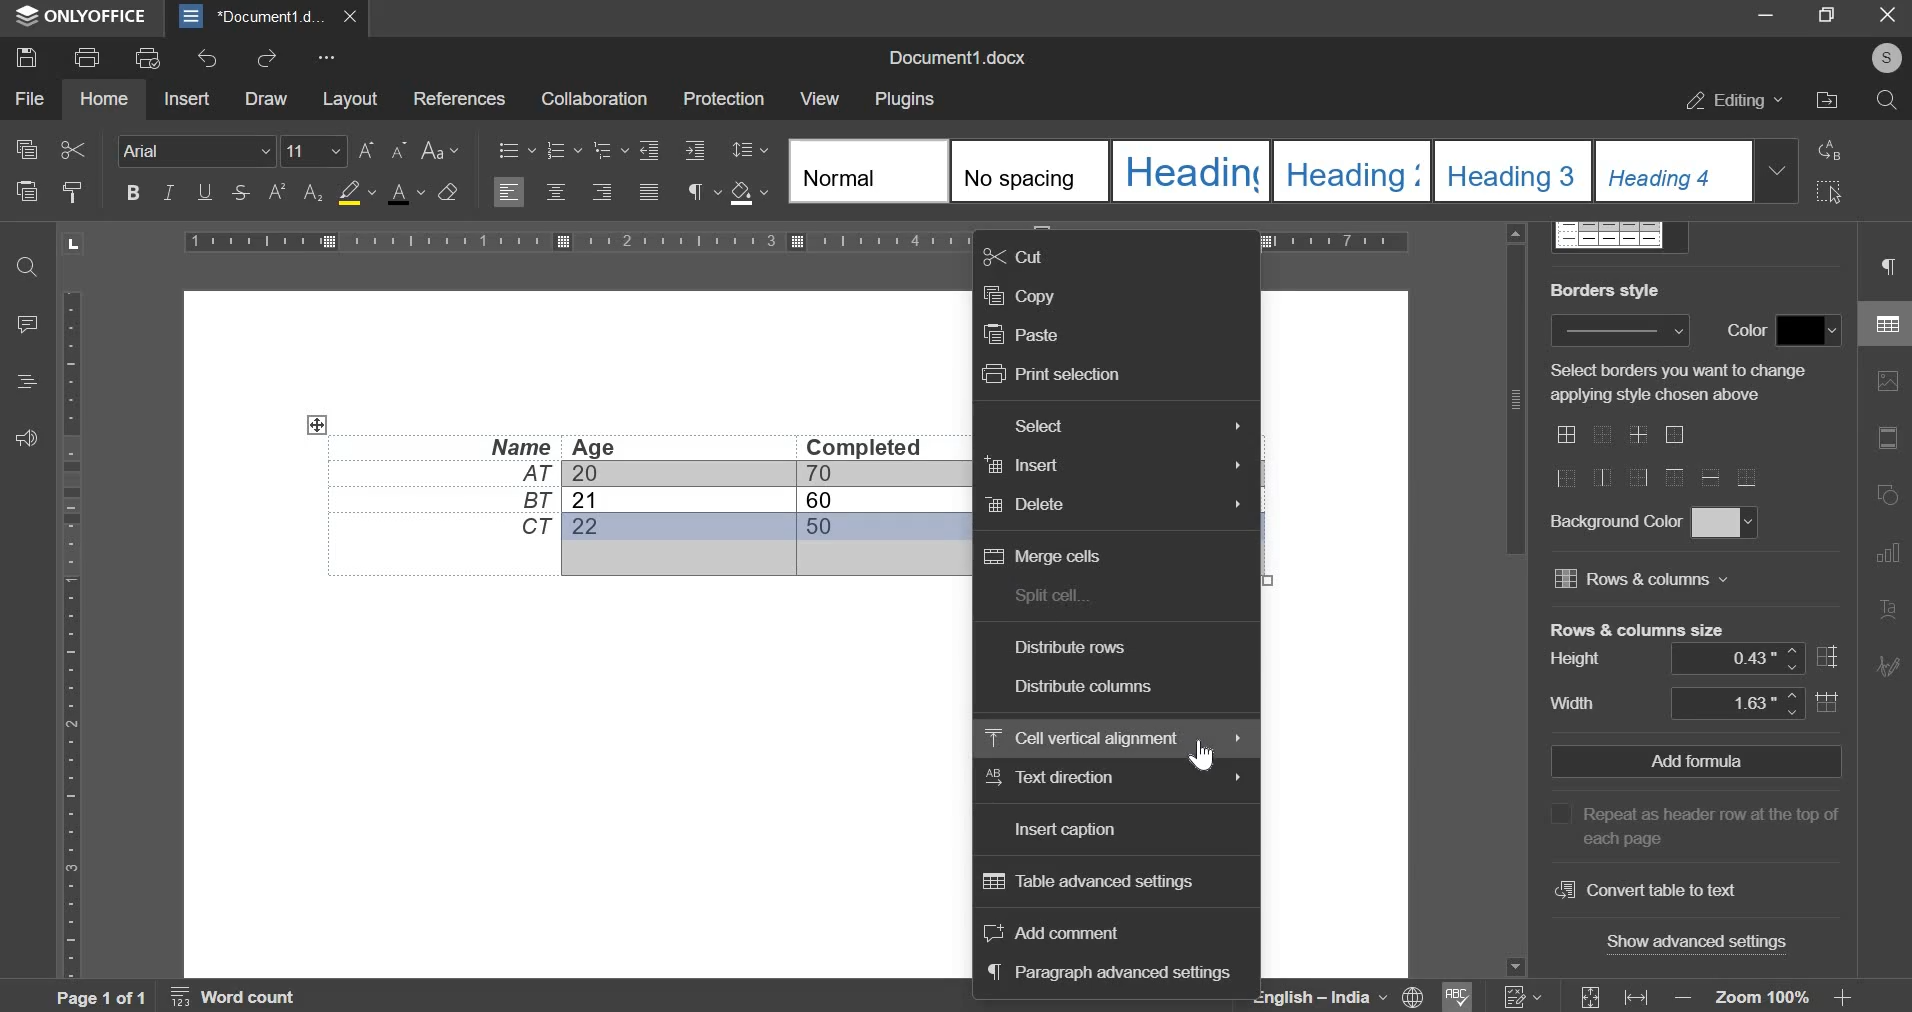 The image size is (1912, 1012). What do you see at coordinates (238, 192) in the screenshot?
I see `stroke through` at bounding box center [238, 192].